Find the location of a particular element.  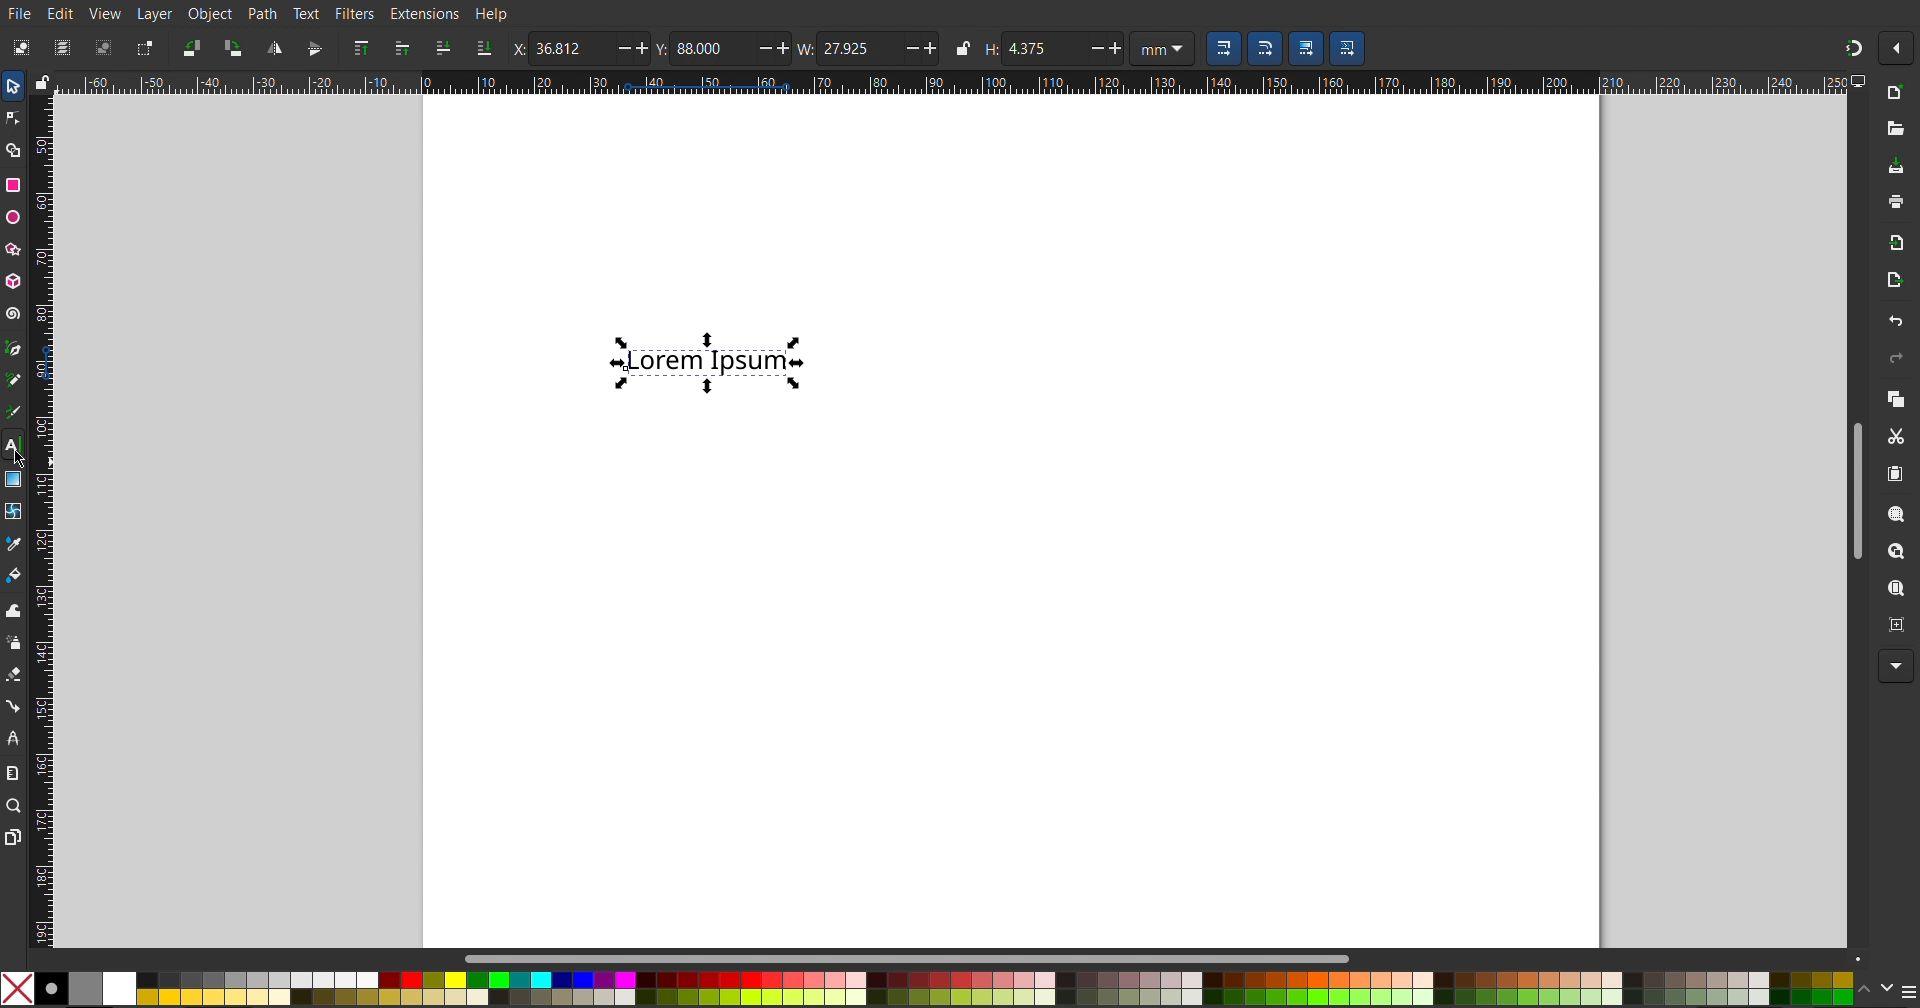

Shape Builder Tool is located at coordinates (16, 150).